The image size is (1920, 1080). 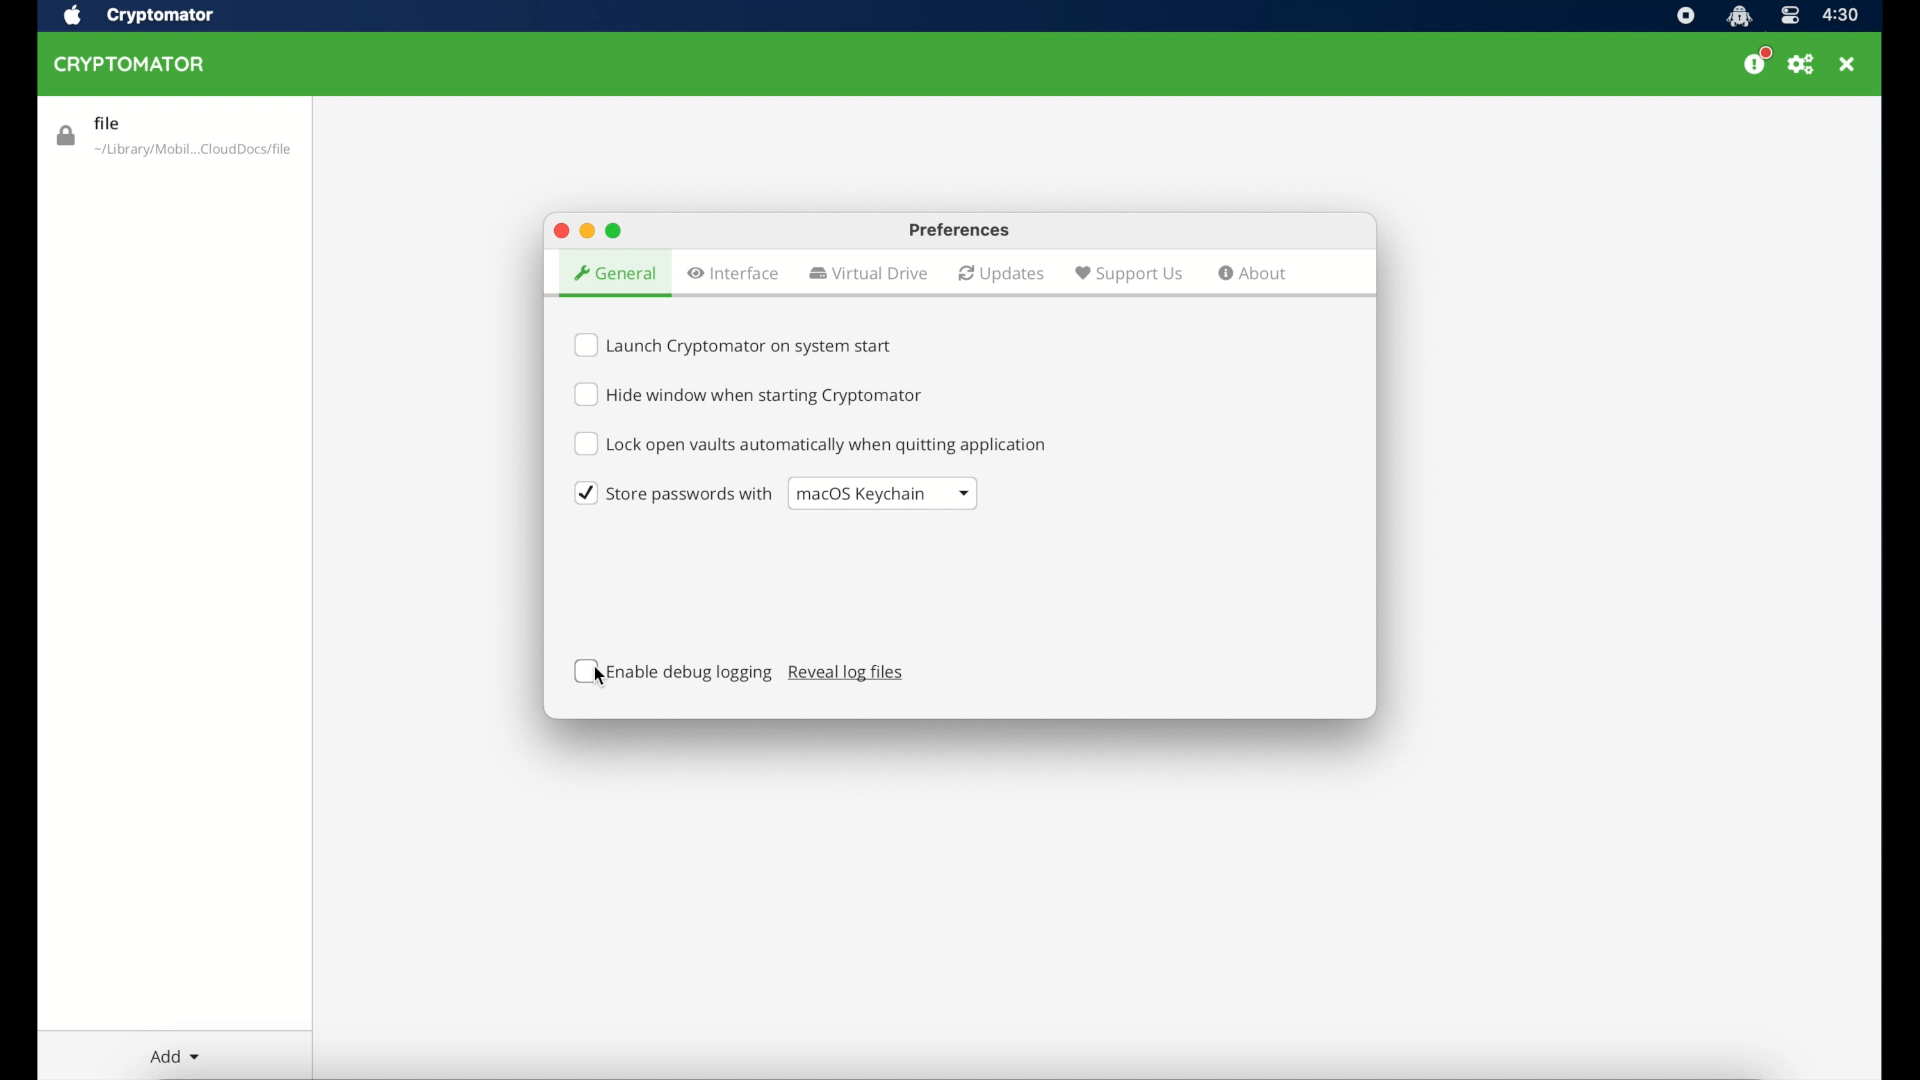 What do you see at coordinates (1128, 273) in the screenshot?
I see `support us` at bounding box center [1128, 273].